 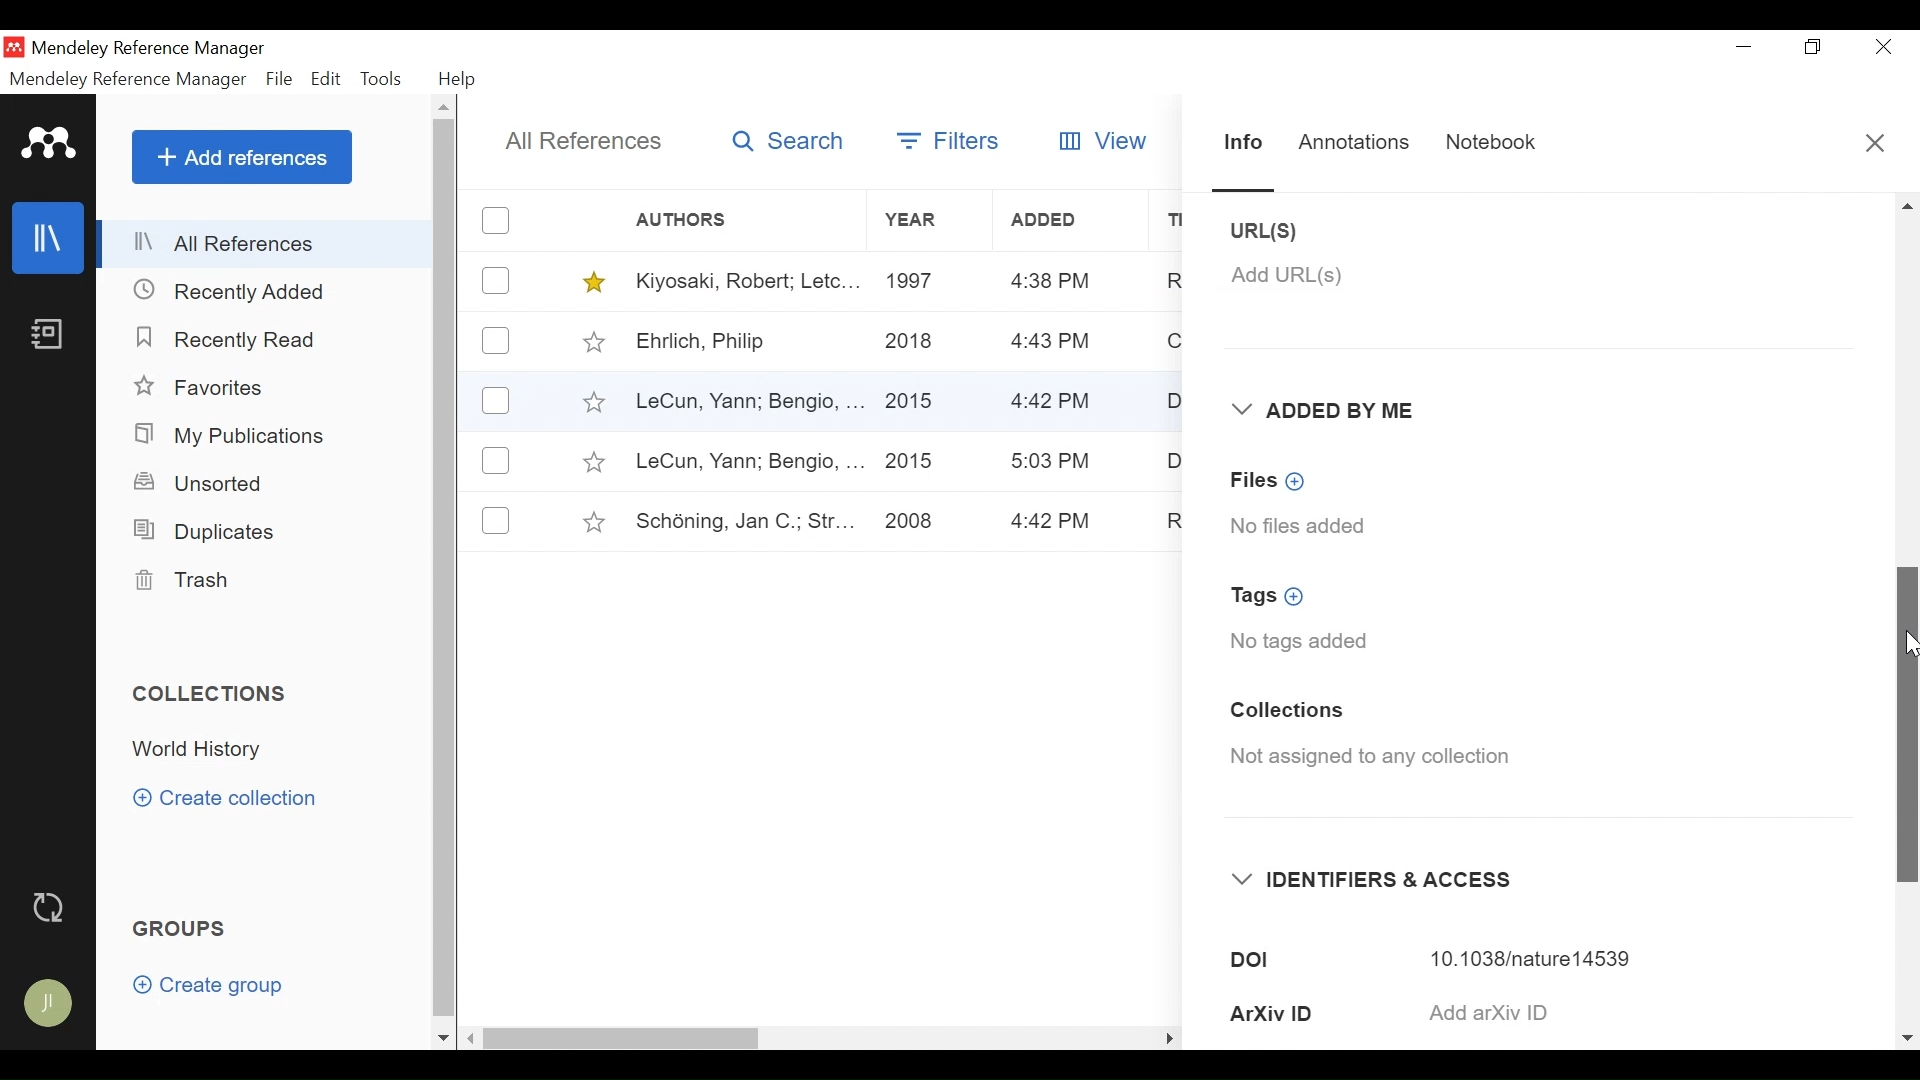 I want to click on URL(S), so click(x=1283, y=231).